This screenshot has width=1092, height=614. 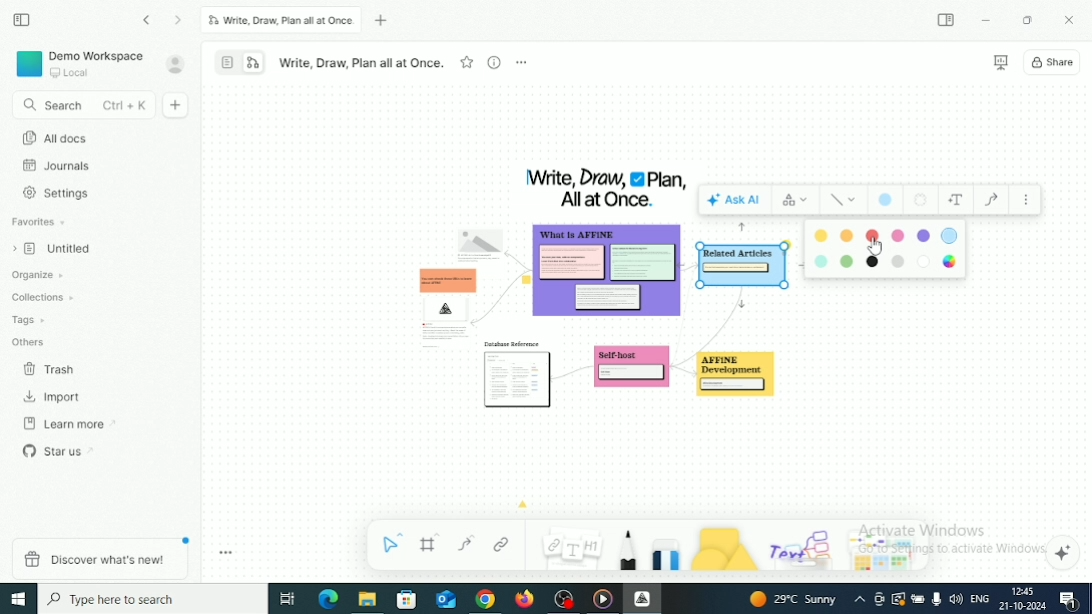 What do you see at coordinates (40, 222) in the screenshot?
I see `Favorites` at bounding box center [40, 222].